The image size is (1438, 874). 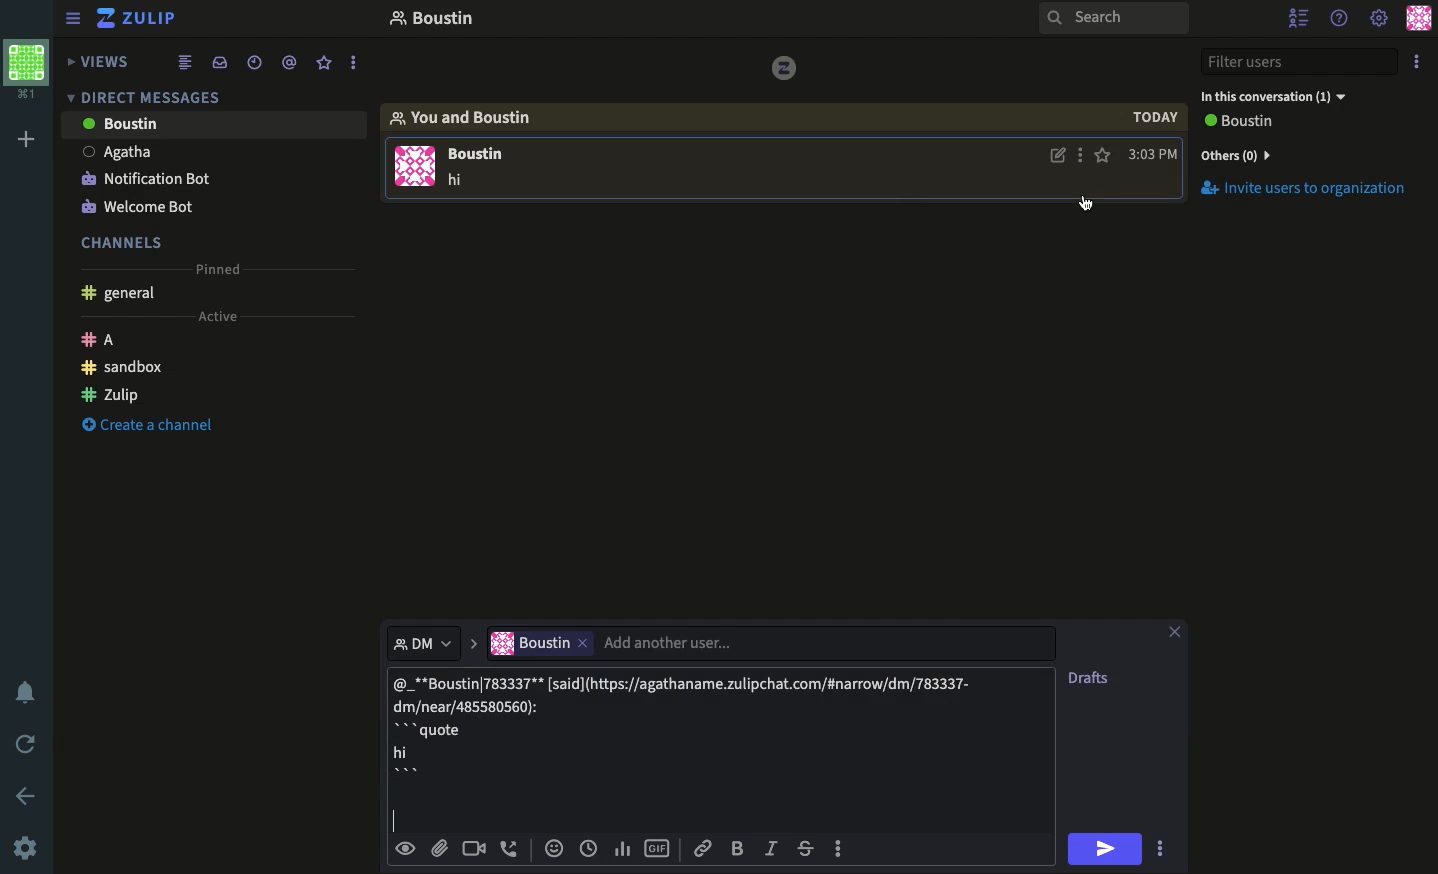 What do you see at coordinates (137, 18) in the screenshot?
I see `Zulip` at bounding box center [137, 18].